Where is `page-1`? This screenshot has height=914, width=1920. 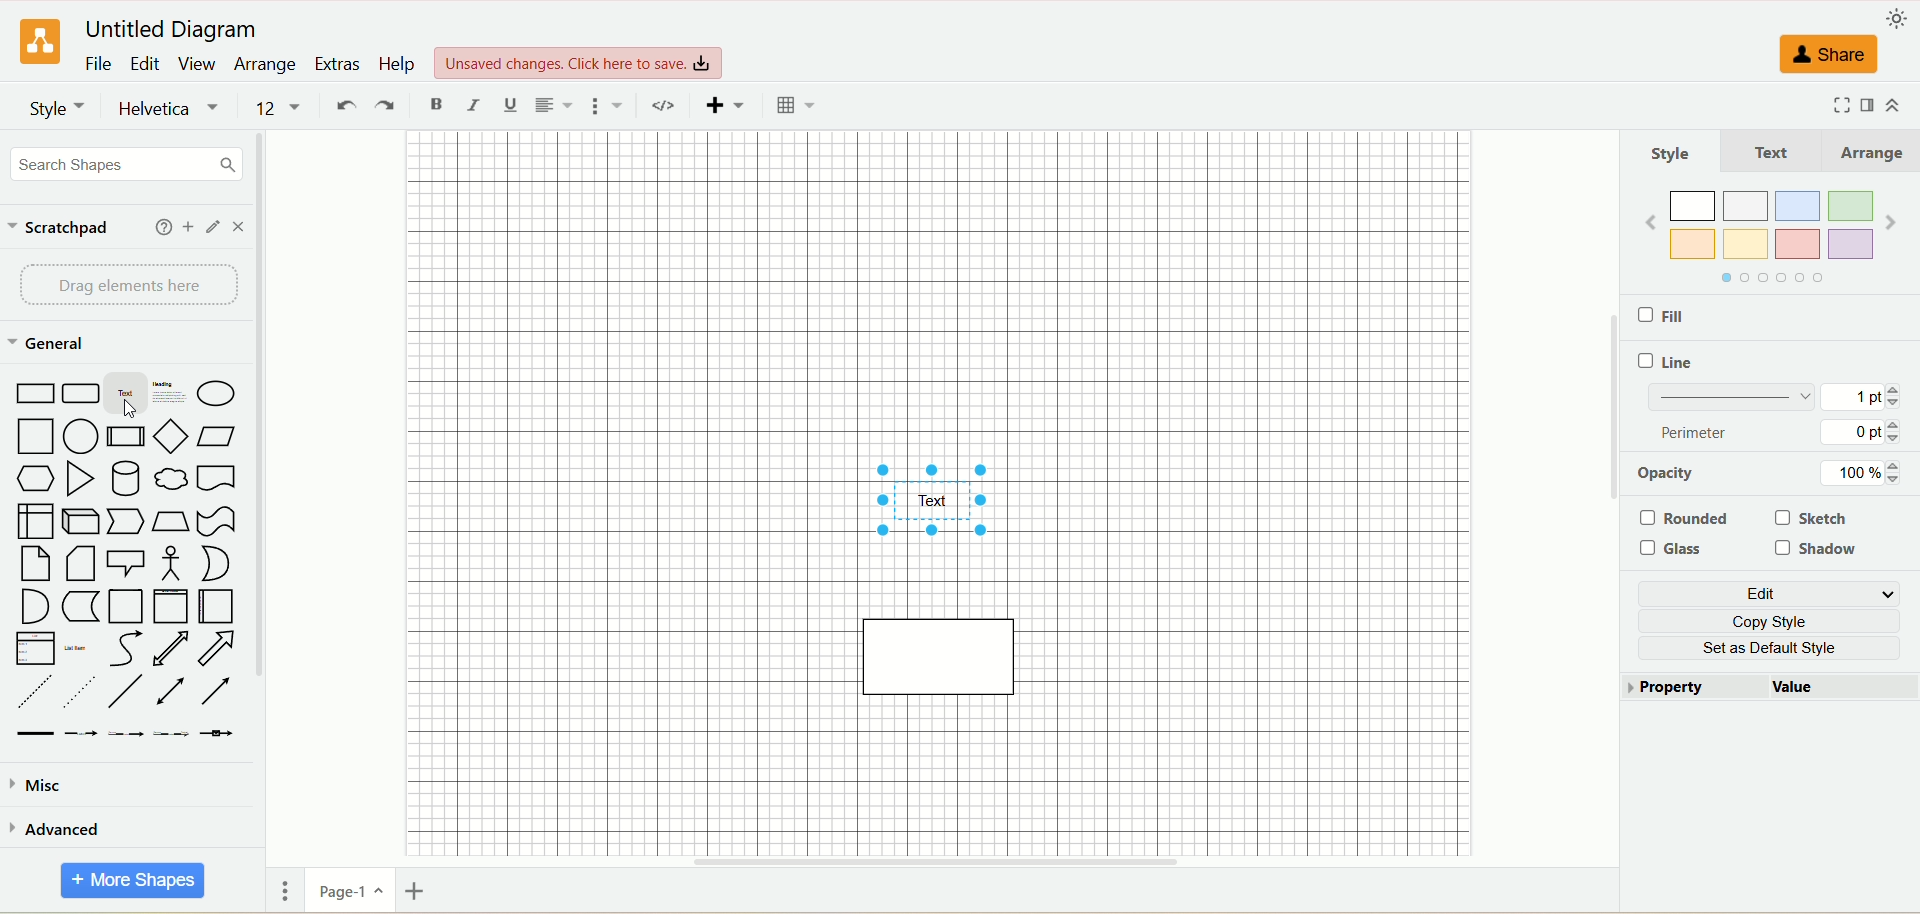
page-1 is located at coordinates (349, 894).